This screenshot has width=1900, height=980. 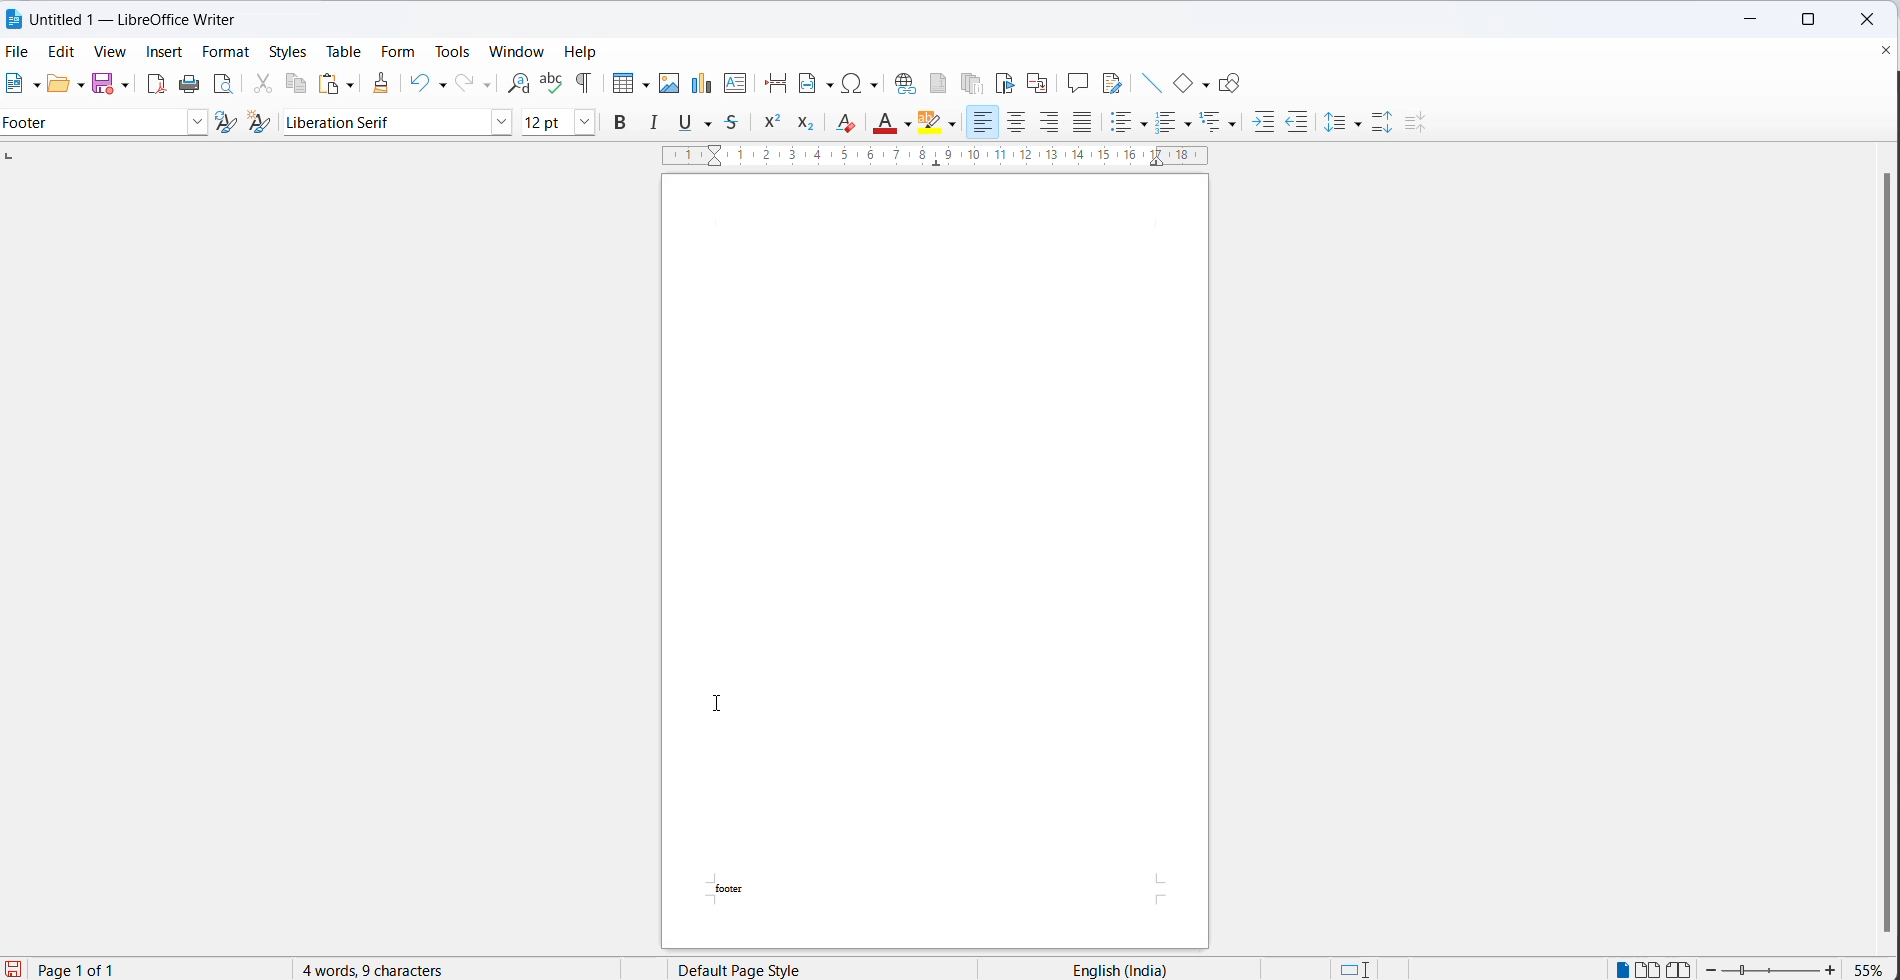 I want to click on insert endnote, so click(x=977, y=83).